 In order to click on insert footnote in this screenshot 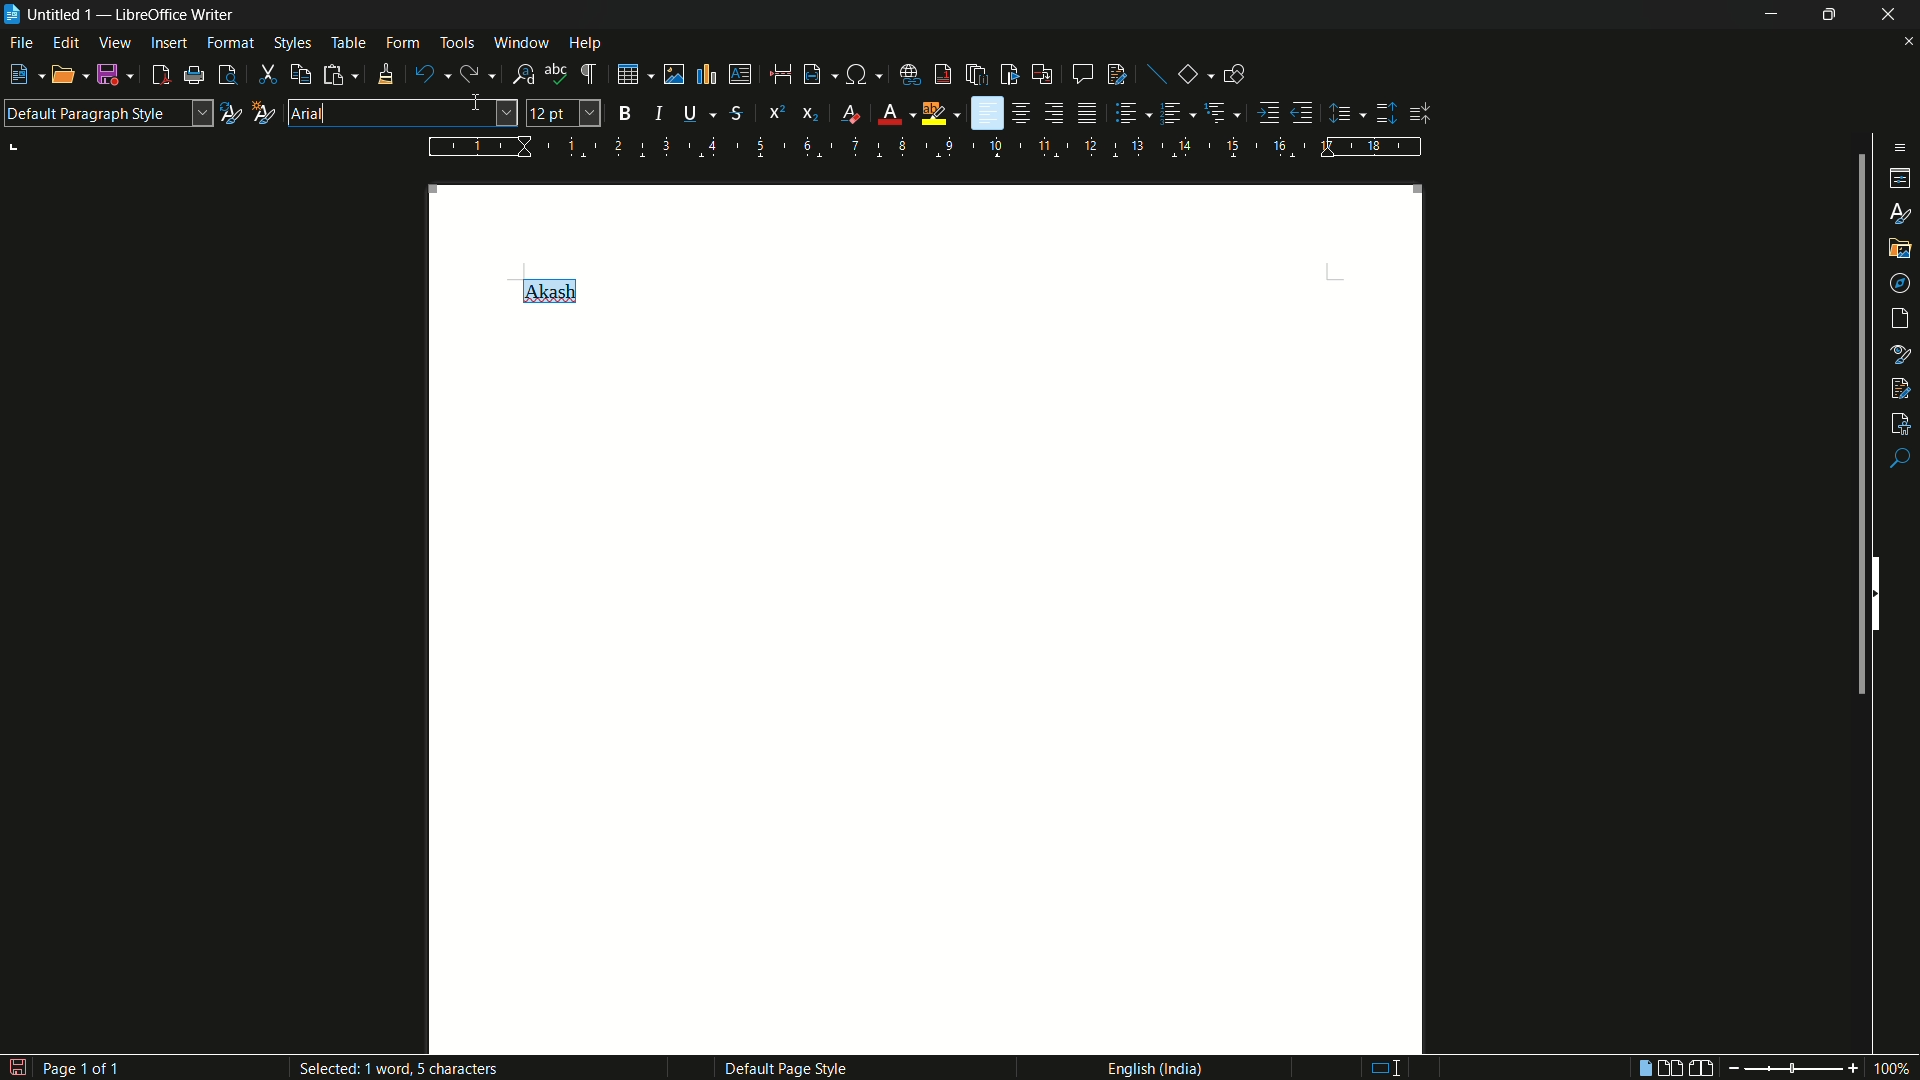, I will do `click(944, 74)`.